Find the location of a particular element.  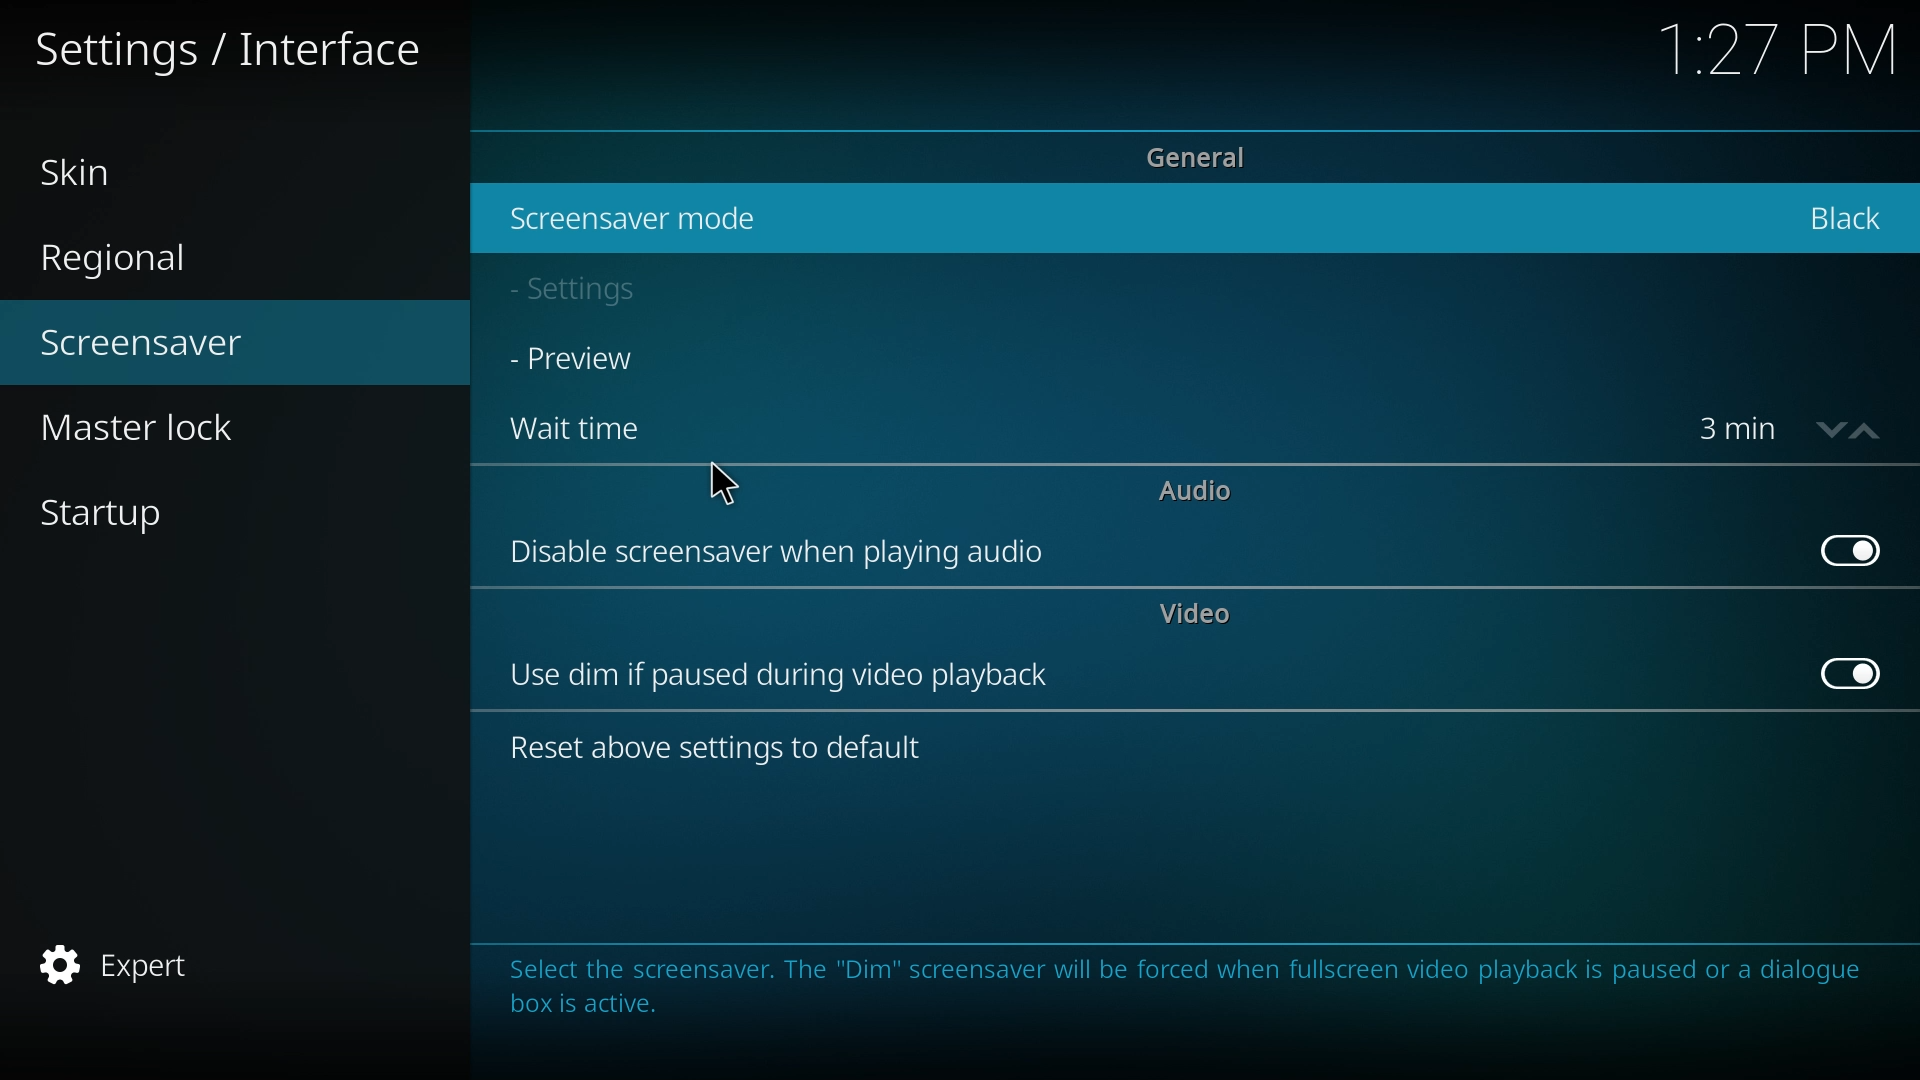

time is located at coordinates (1778, 64).